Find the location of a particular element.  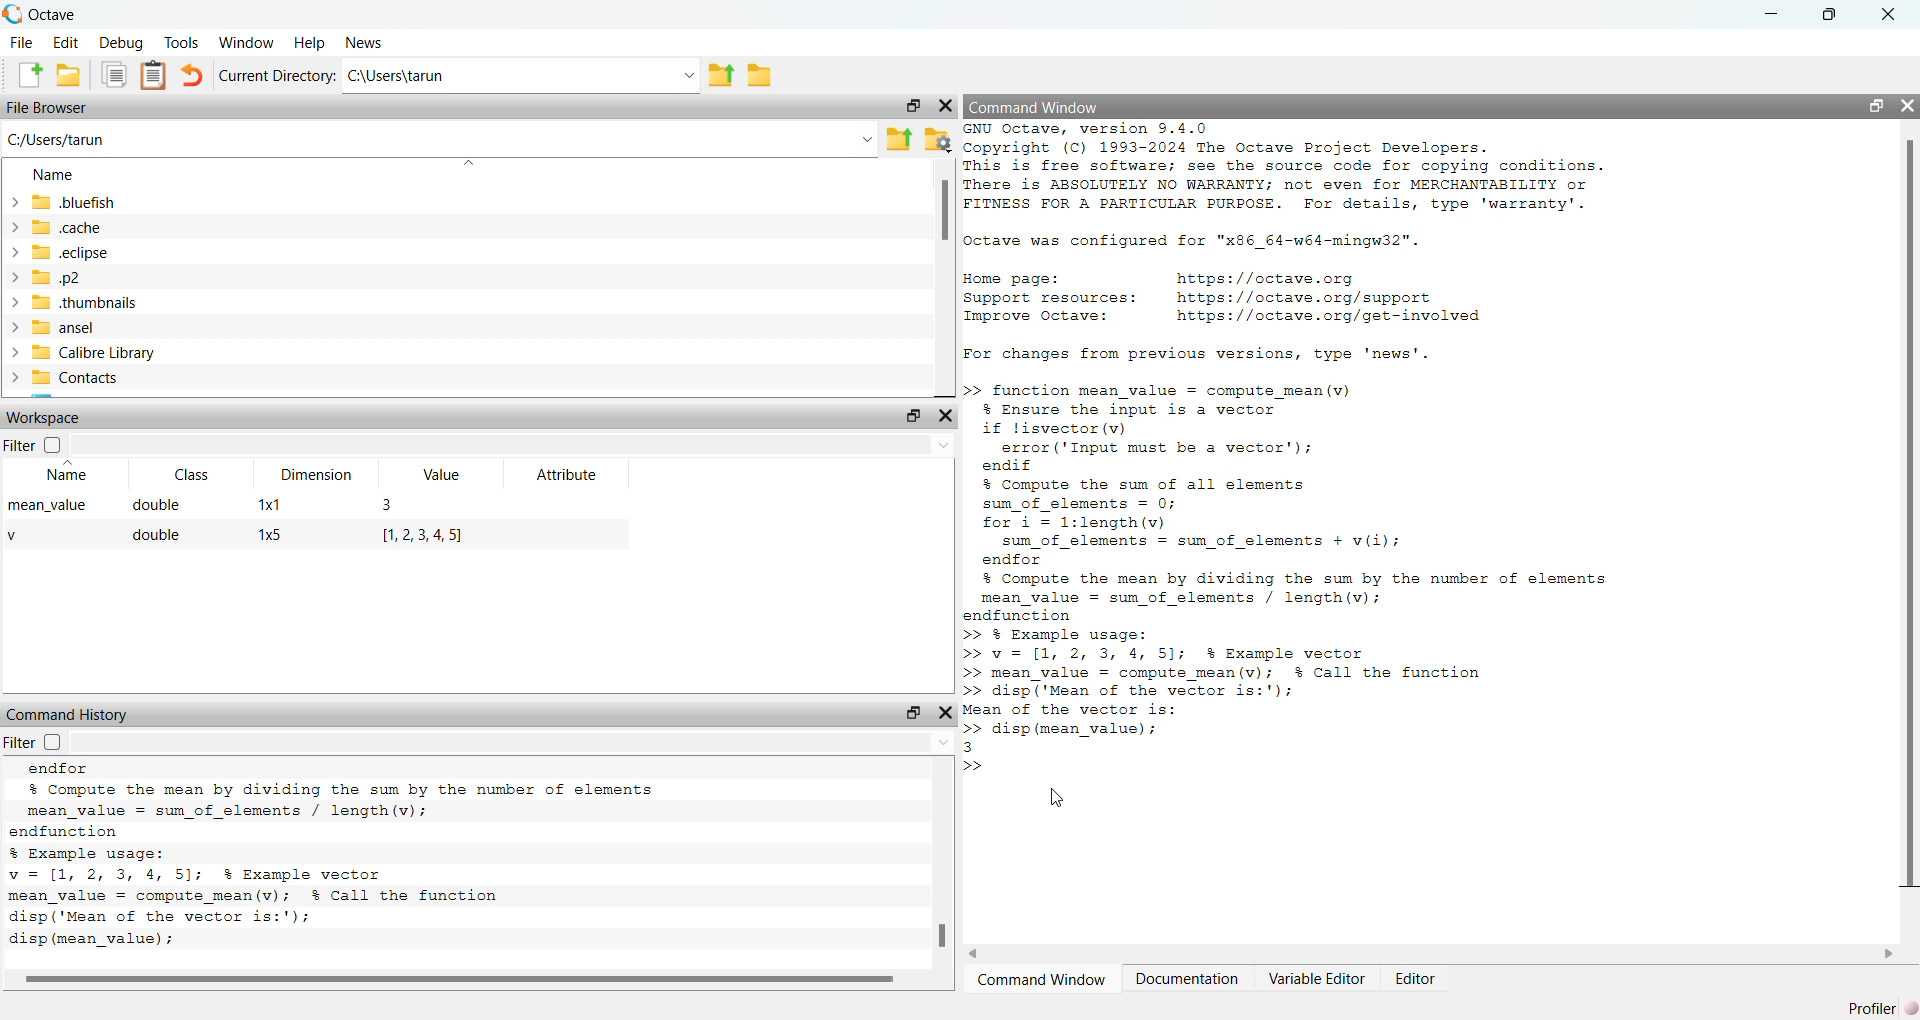

close is located at coordinates (946, 106).